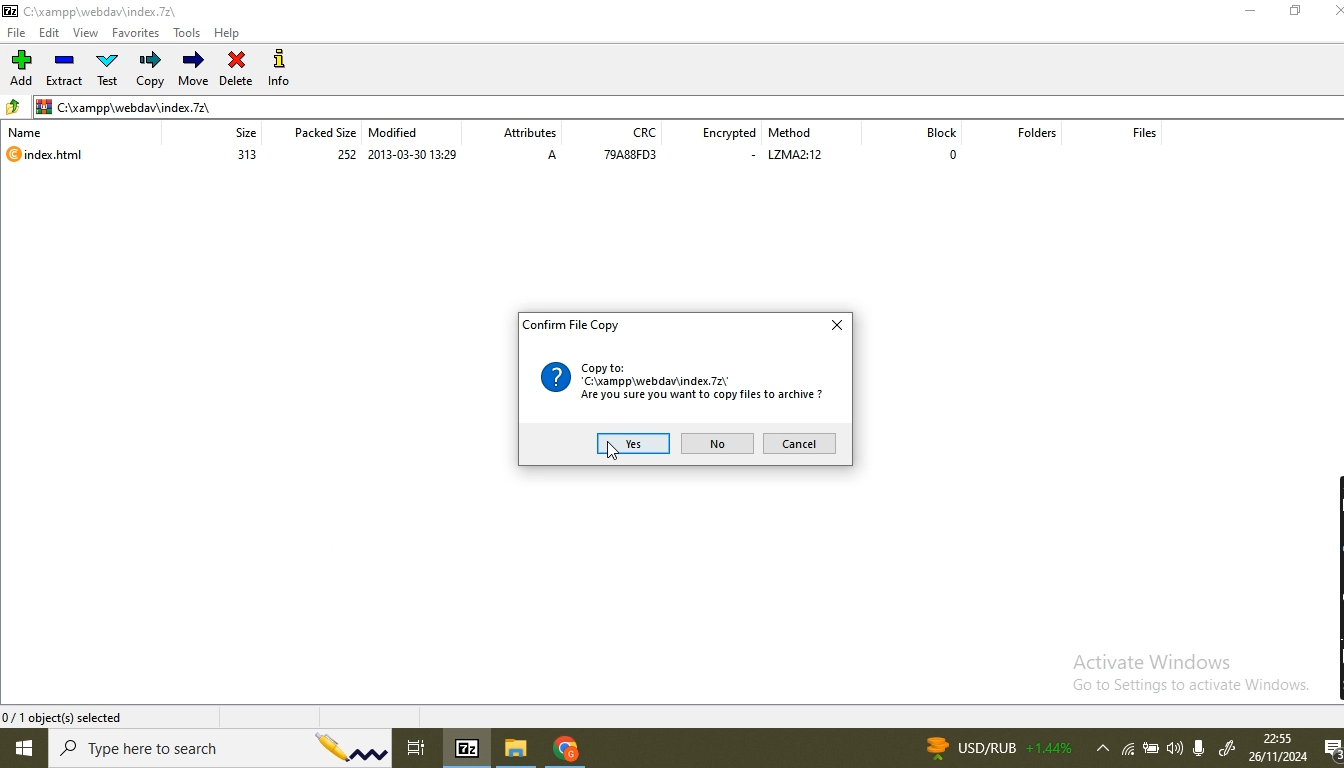 Image resolution: width=1344 pixels, height=768 pixels. Describe the element at coordinates (1299, 14) in the screenshot. I see `restore` at that location.